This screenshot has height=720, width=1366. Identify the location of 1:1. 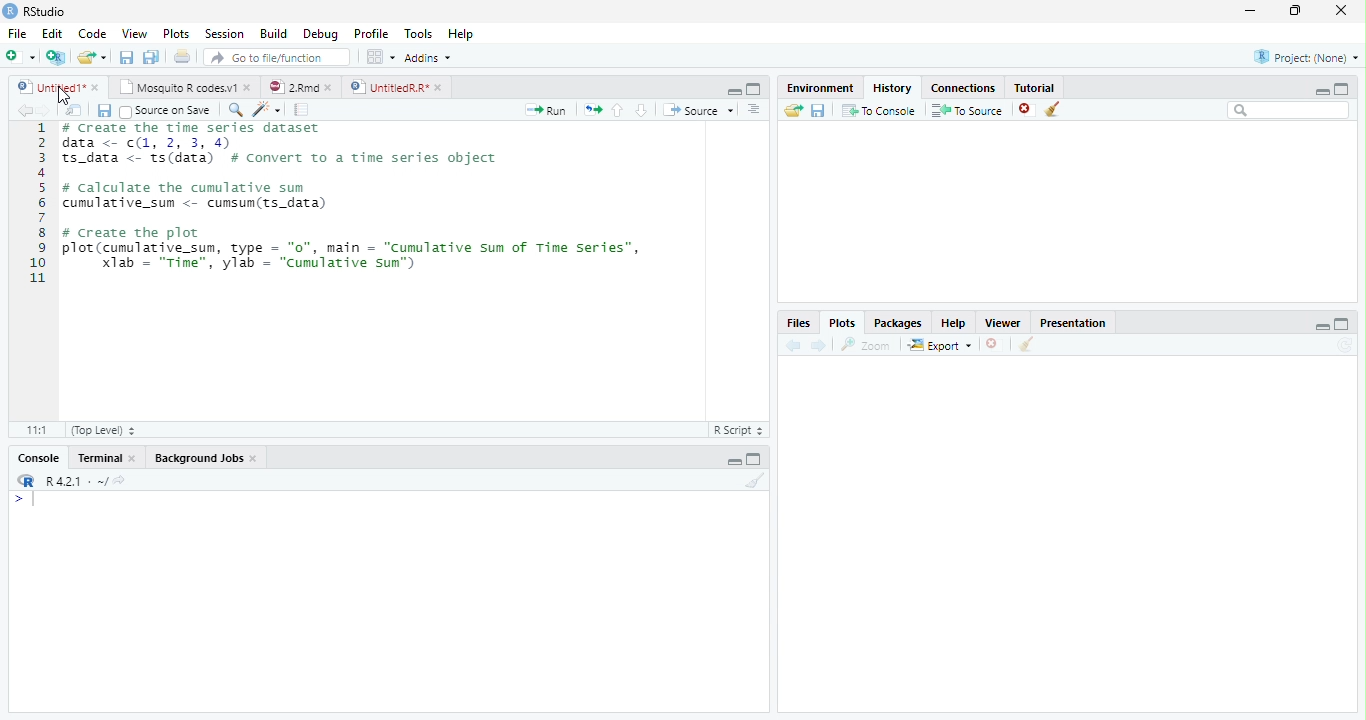
(33, 429).